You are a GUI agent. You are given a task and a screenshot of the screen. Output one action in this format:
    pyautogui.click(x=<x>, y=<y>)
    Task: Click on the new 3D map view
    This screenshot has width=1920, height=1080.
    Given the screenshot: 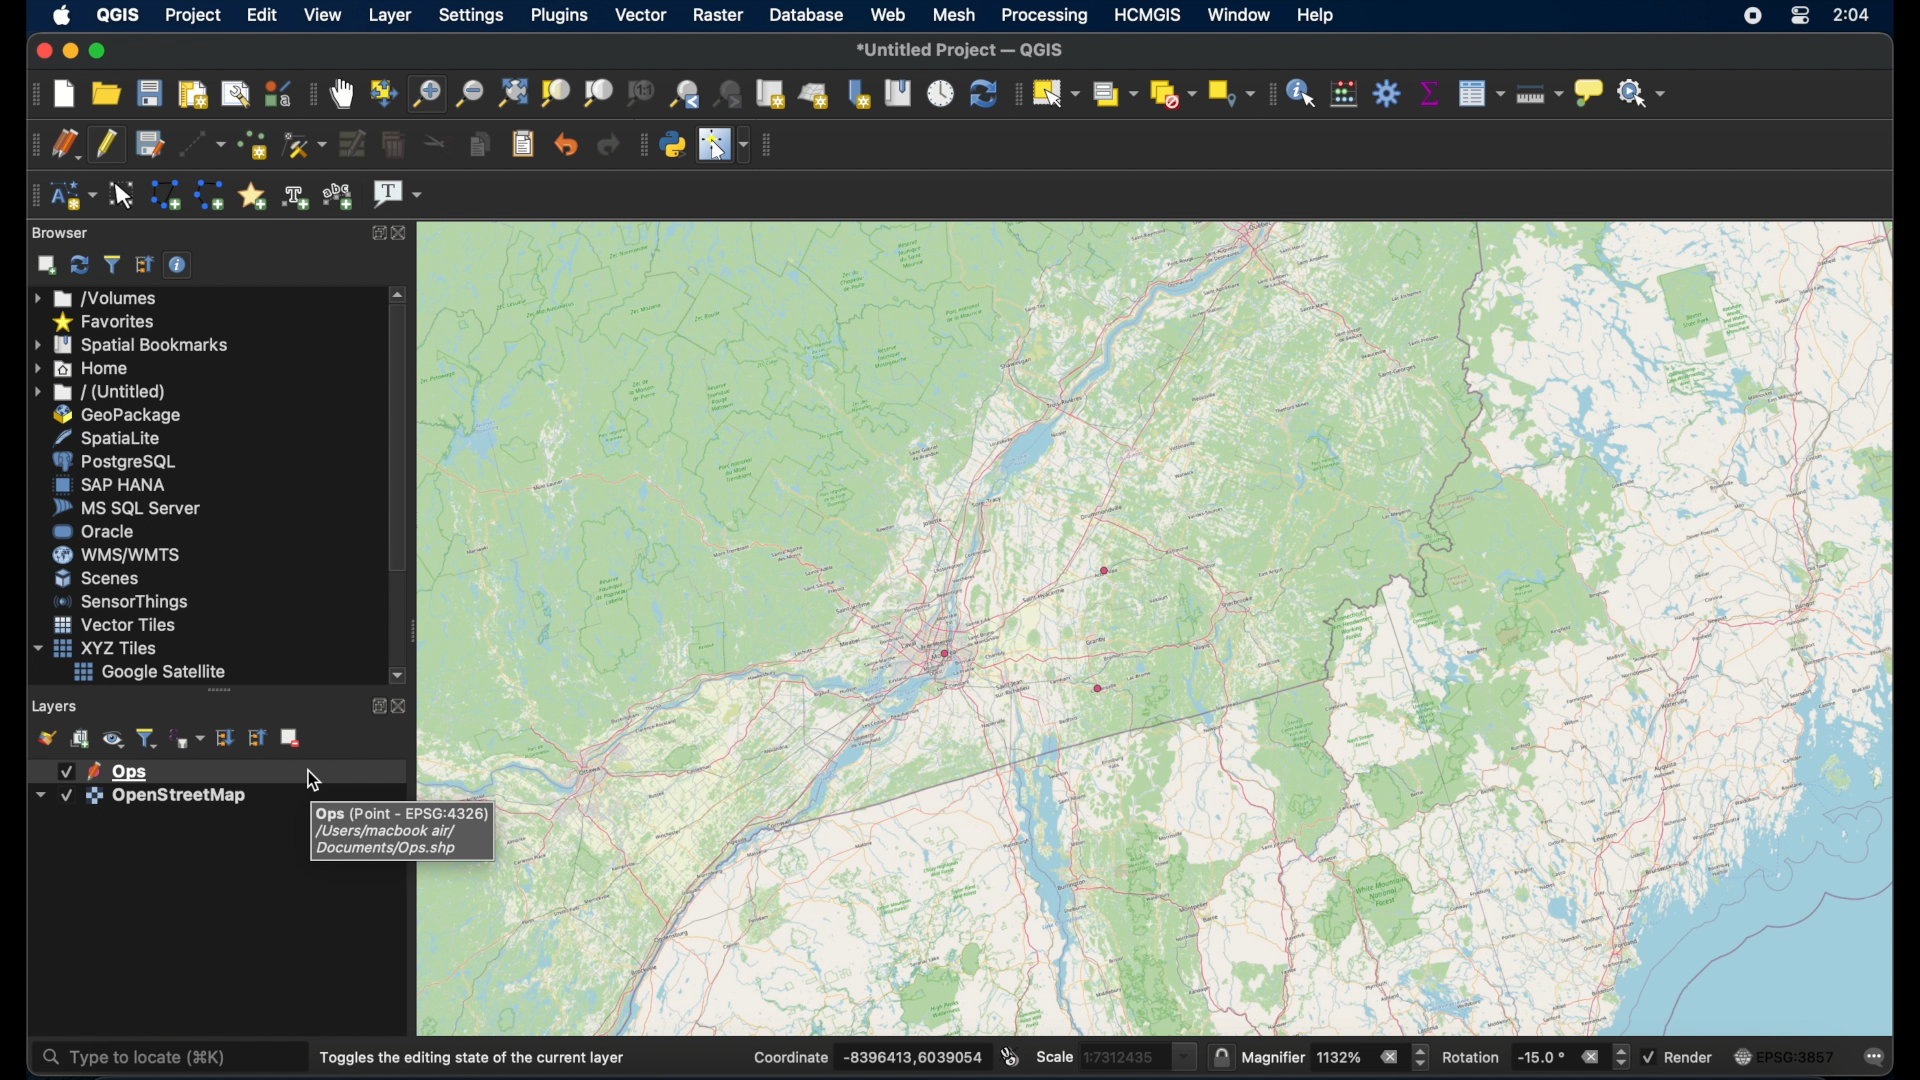 What is the action you would take?
    pyautogui.click(x=814, y=94)
    